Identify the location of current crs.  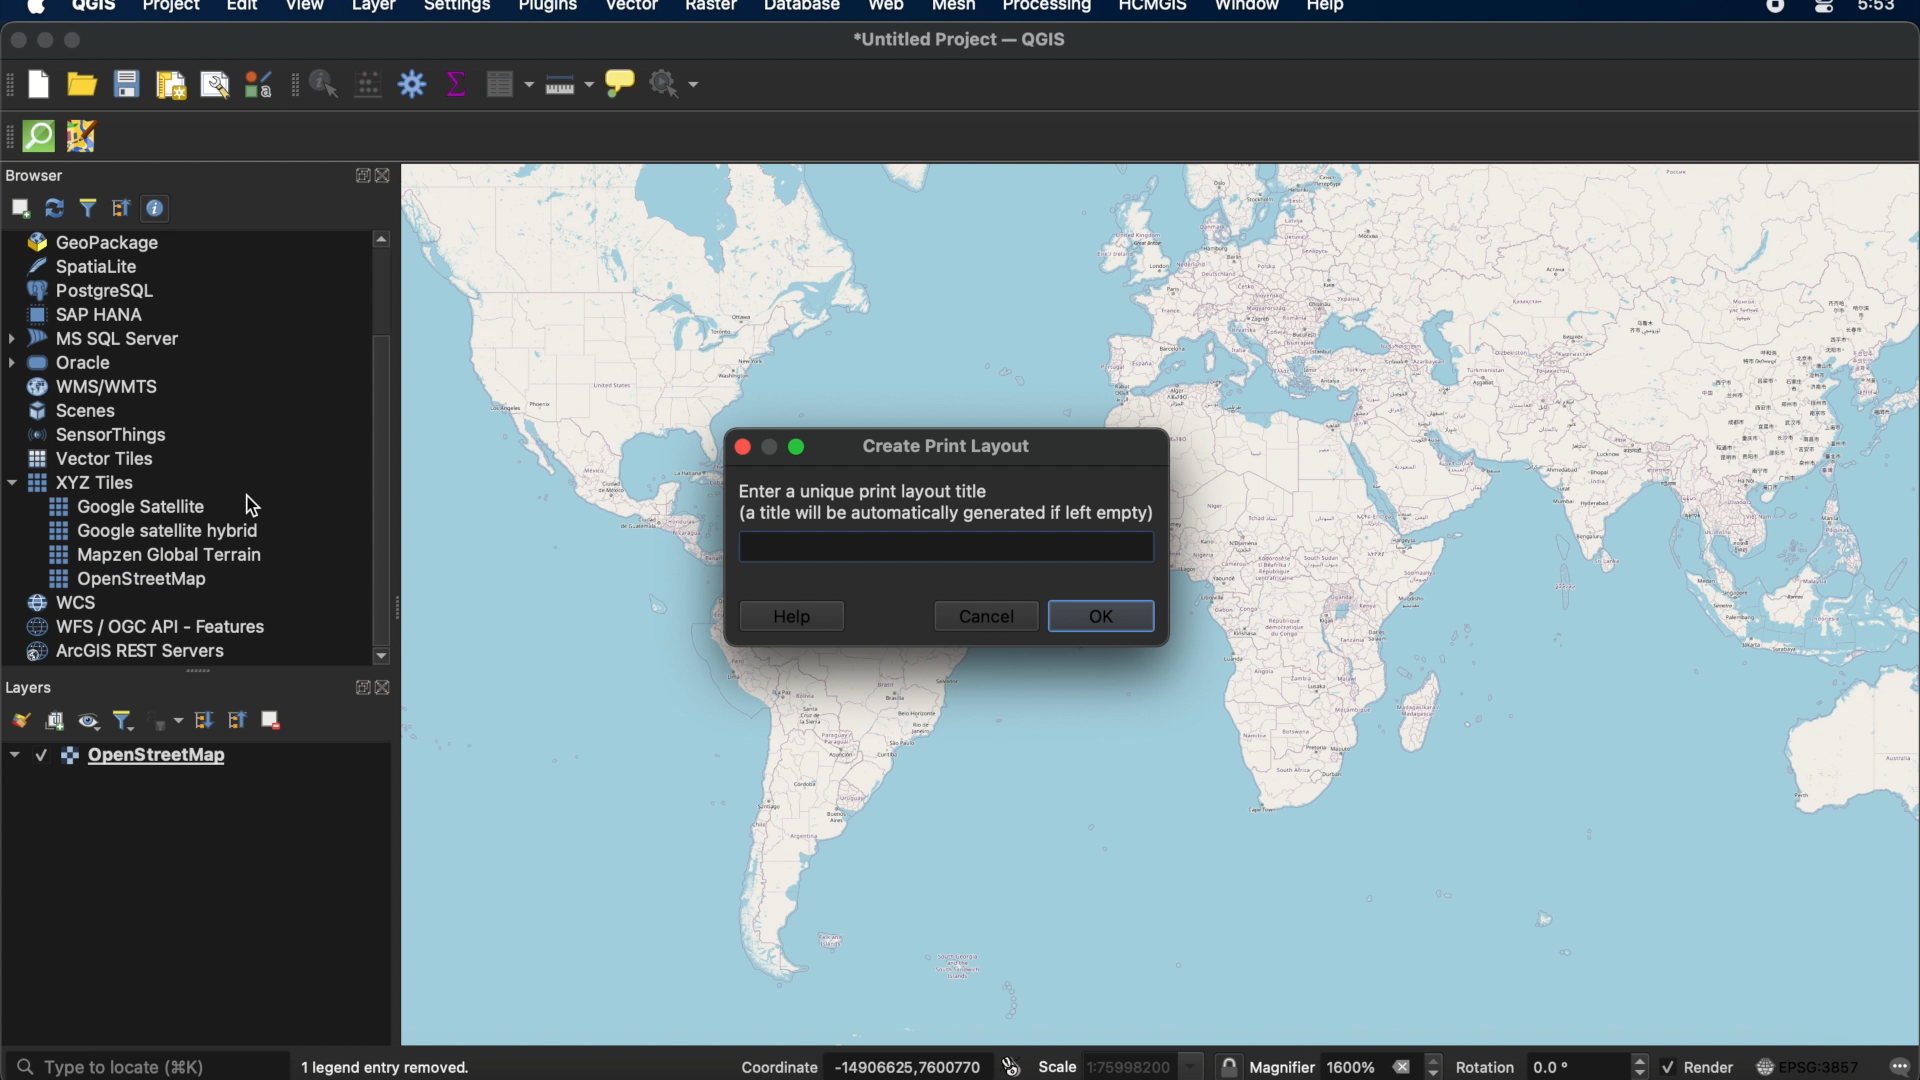
(1807, 1064).